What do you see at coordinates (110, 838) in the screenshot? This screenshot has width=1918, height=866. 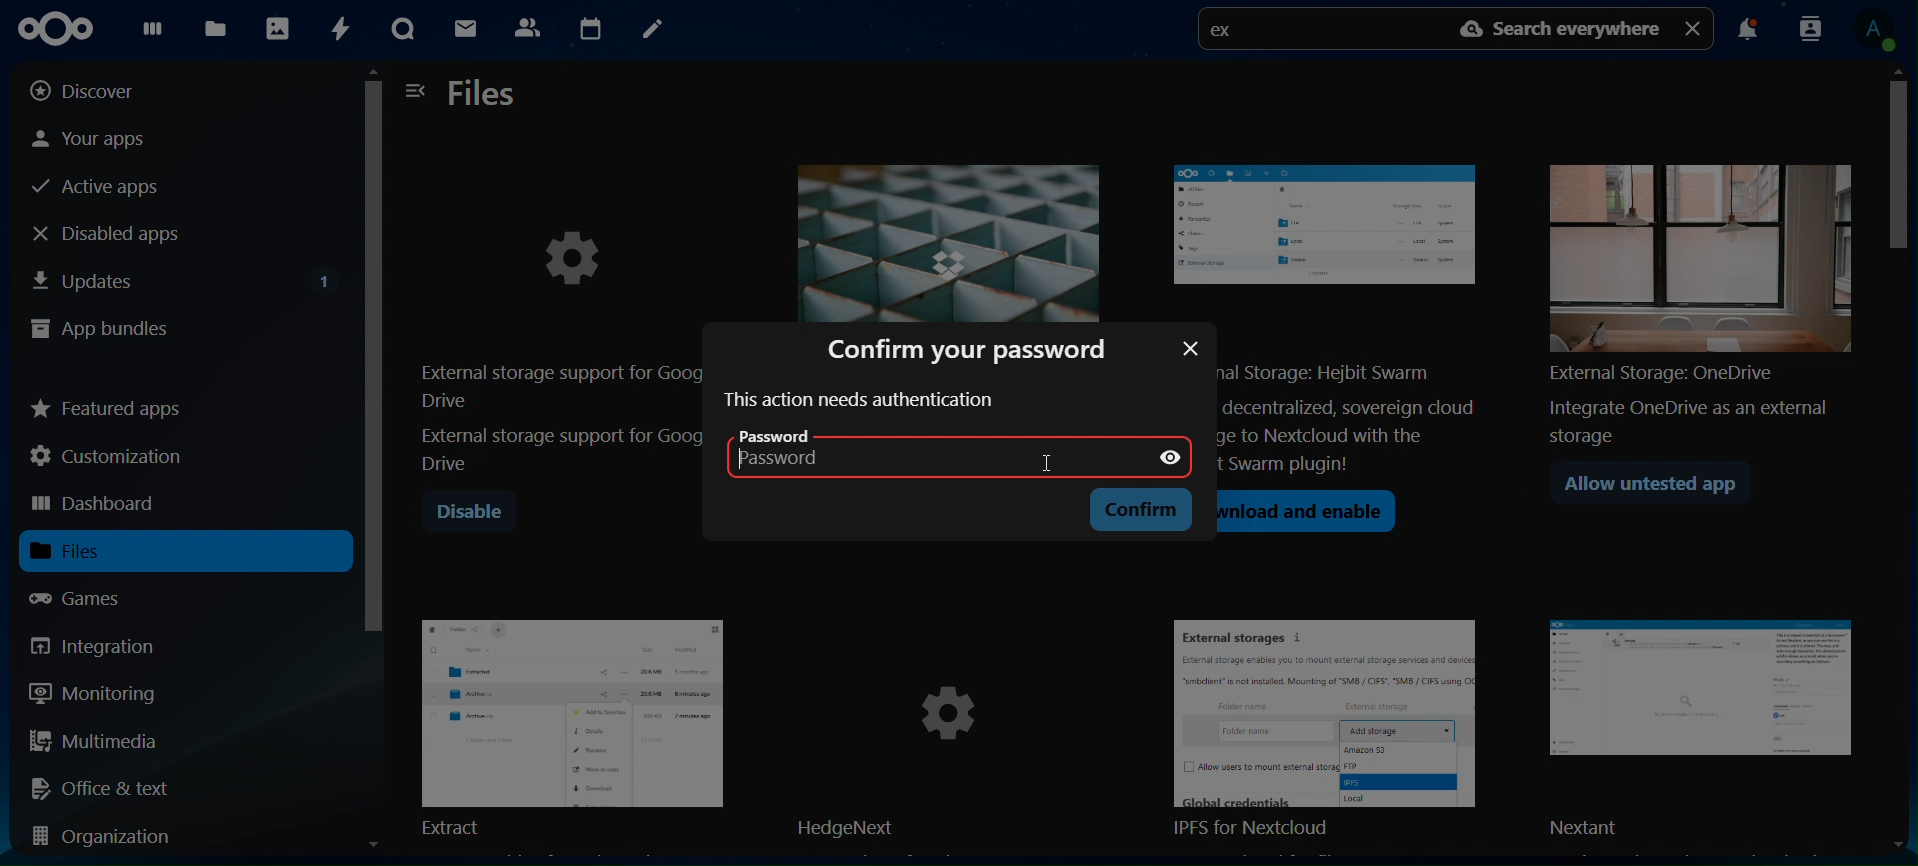 I see `organization` at bounding box center [110, 838].